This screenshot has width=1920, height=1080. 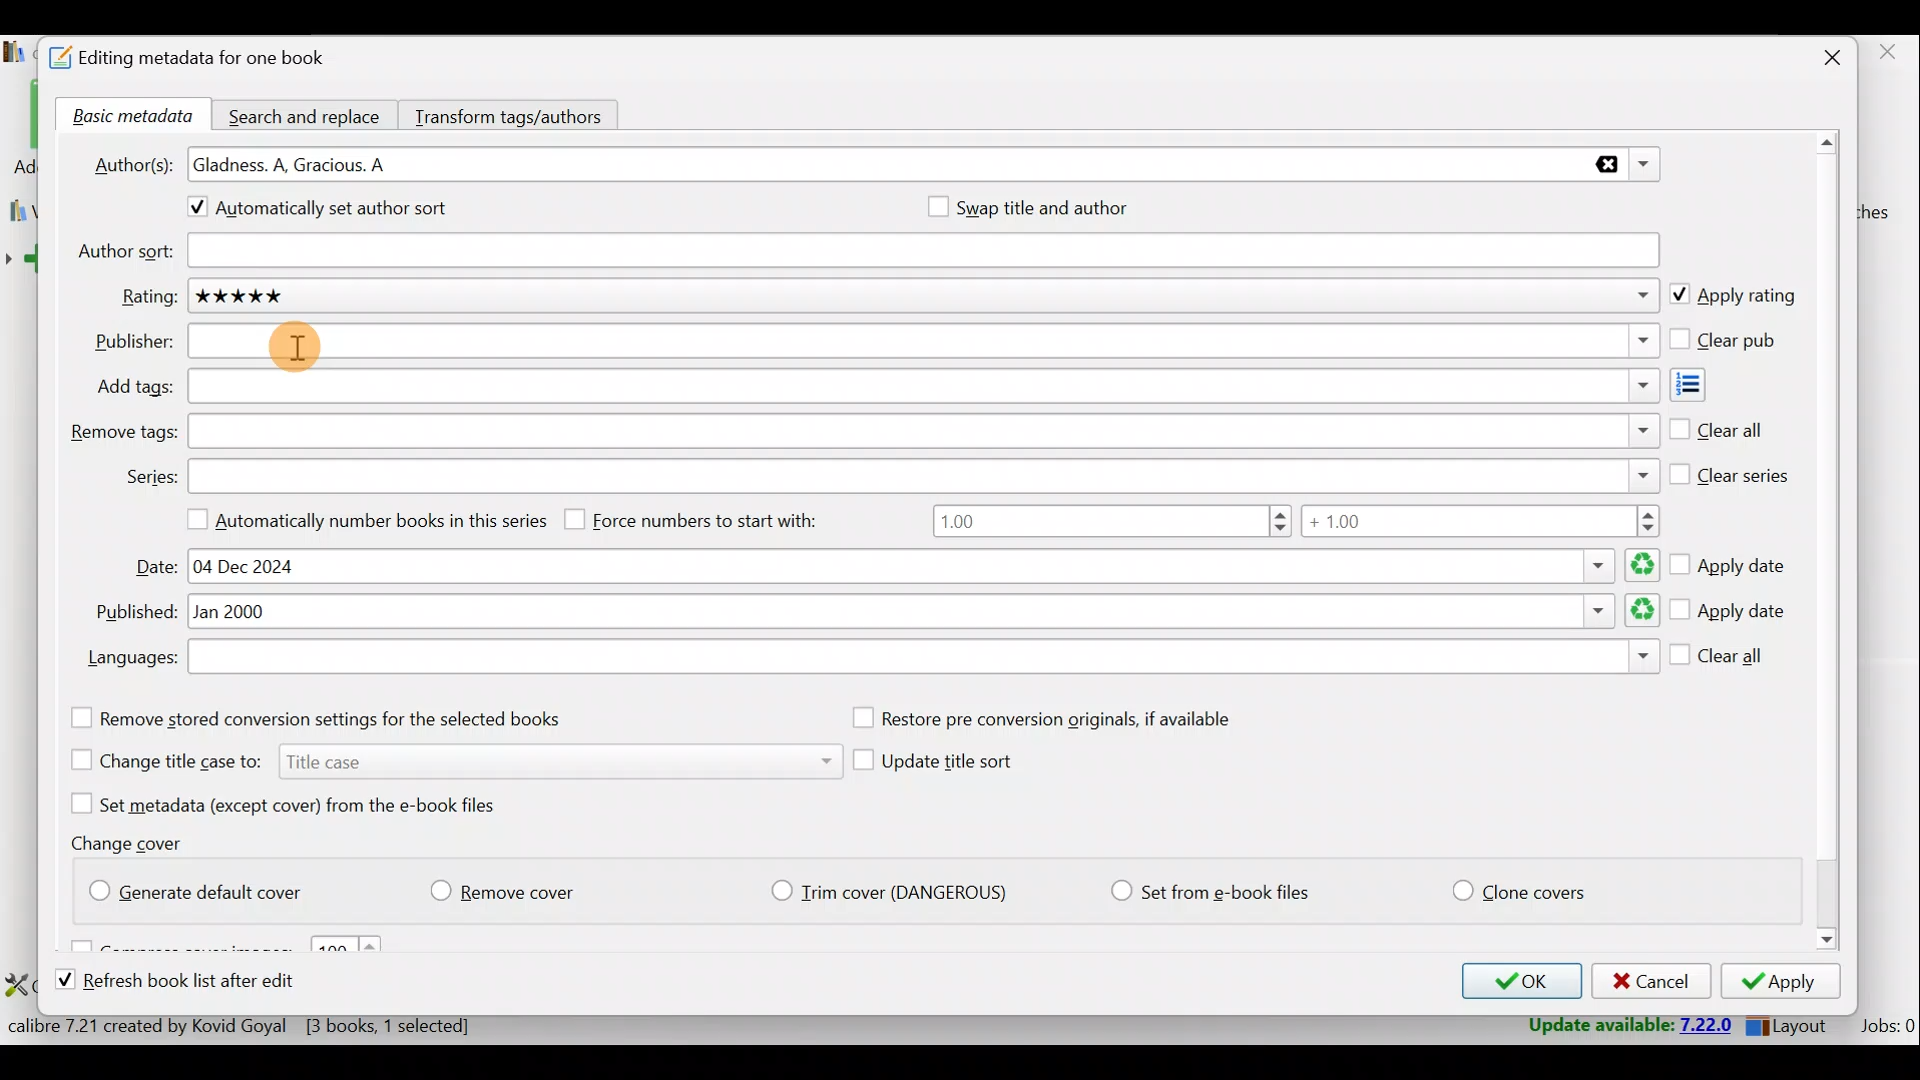 I want to click on Date:, so click(x=157, y=567).